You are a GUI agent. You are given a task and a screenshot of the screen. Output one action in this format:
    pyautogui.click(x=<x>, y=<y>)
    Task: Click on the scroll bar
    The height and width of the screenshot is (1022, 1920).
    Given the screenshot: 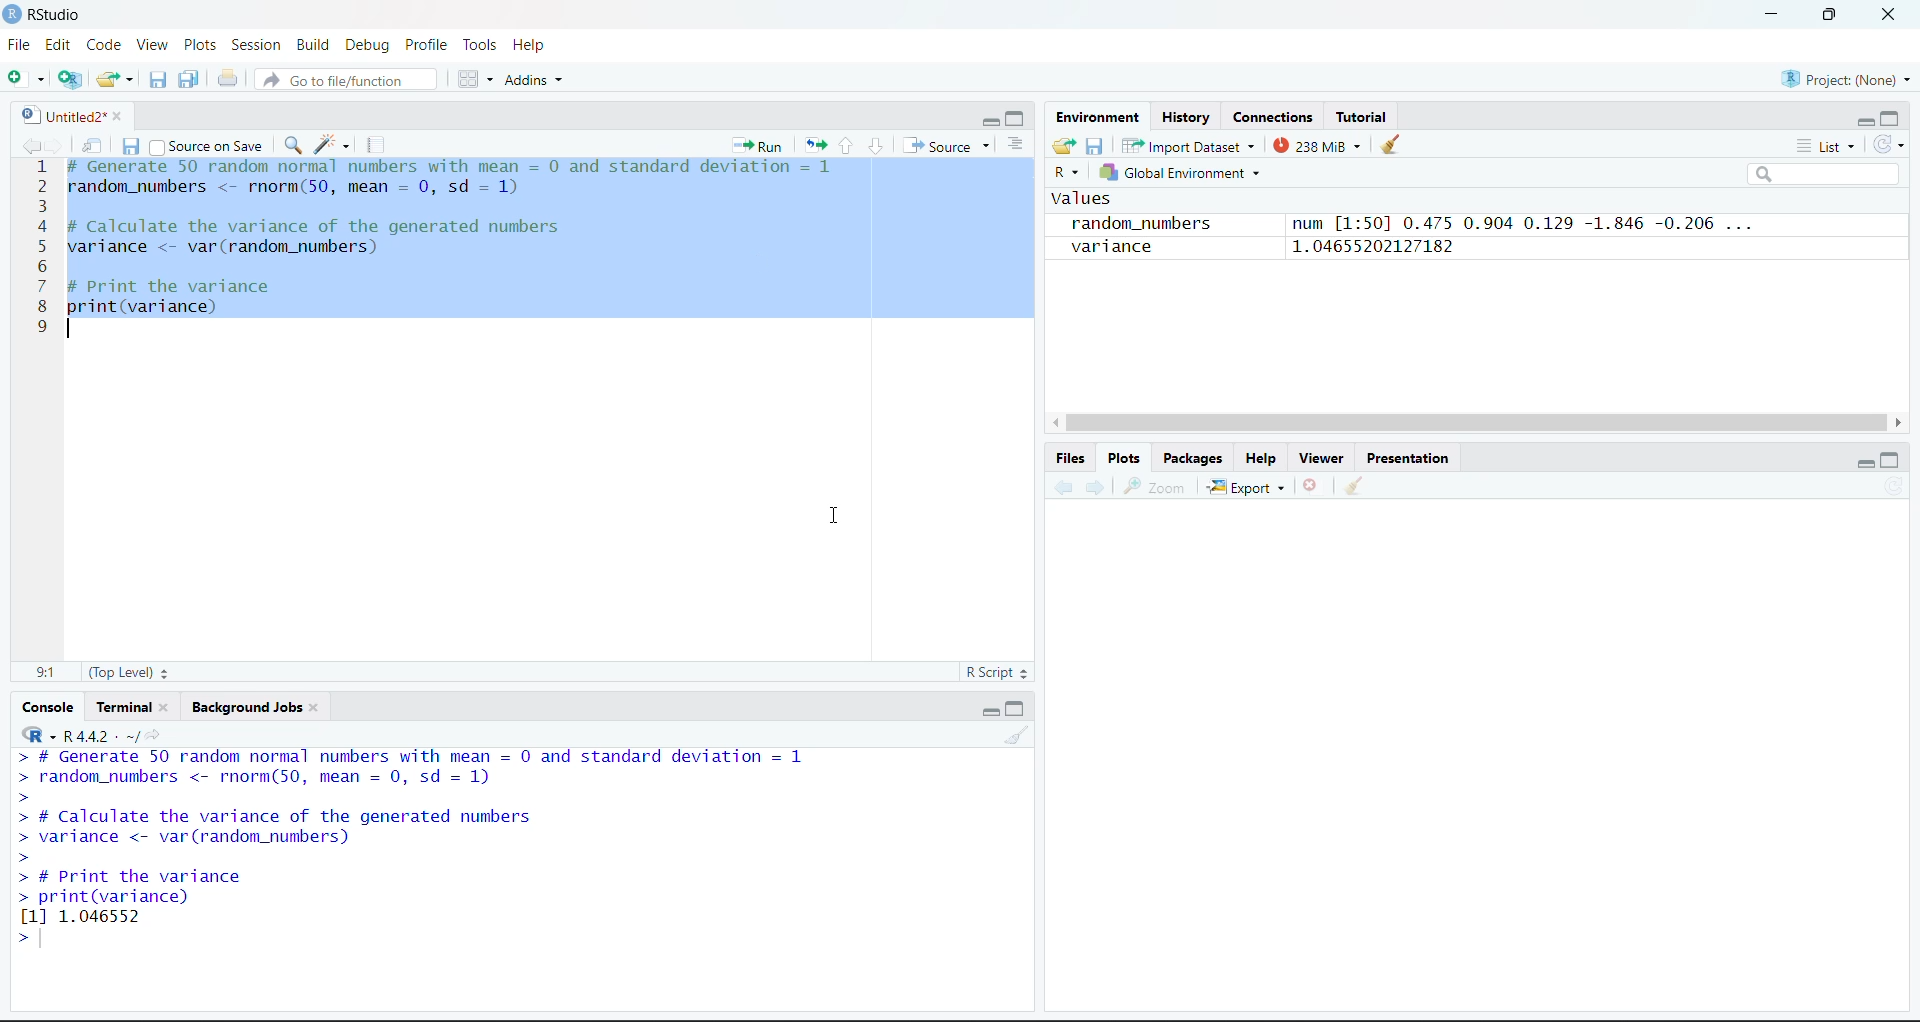 What is the action you would take?
    pyautogui.click(x=1475, y=422)
    